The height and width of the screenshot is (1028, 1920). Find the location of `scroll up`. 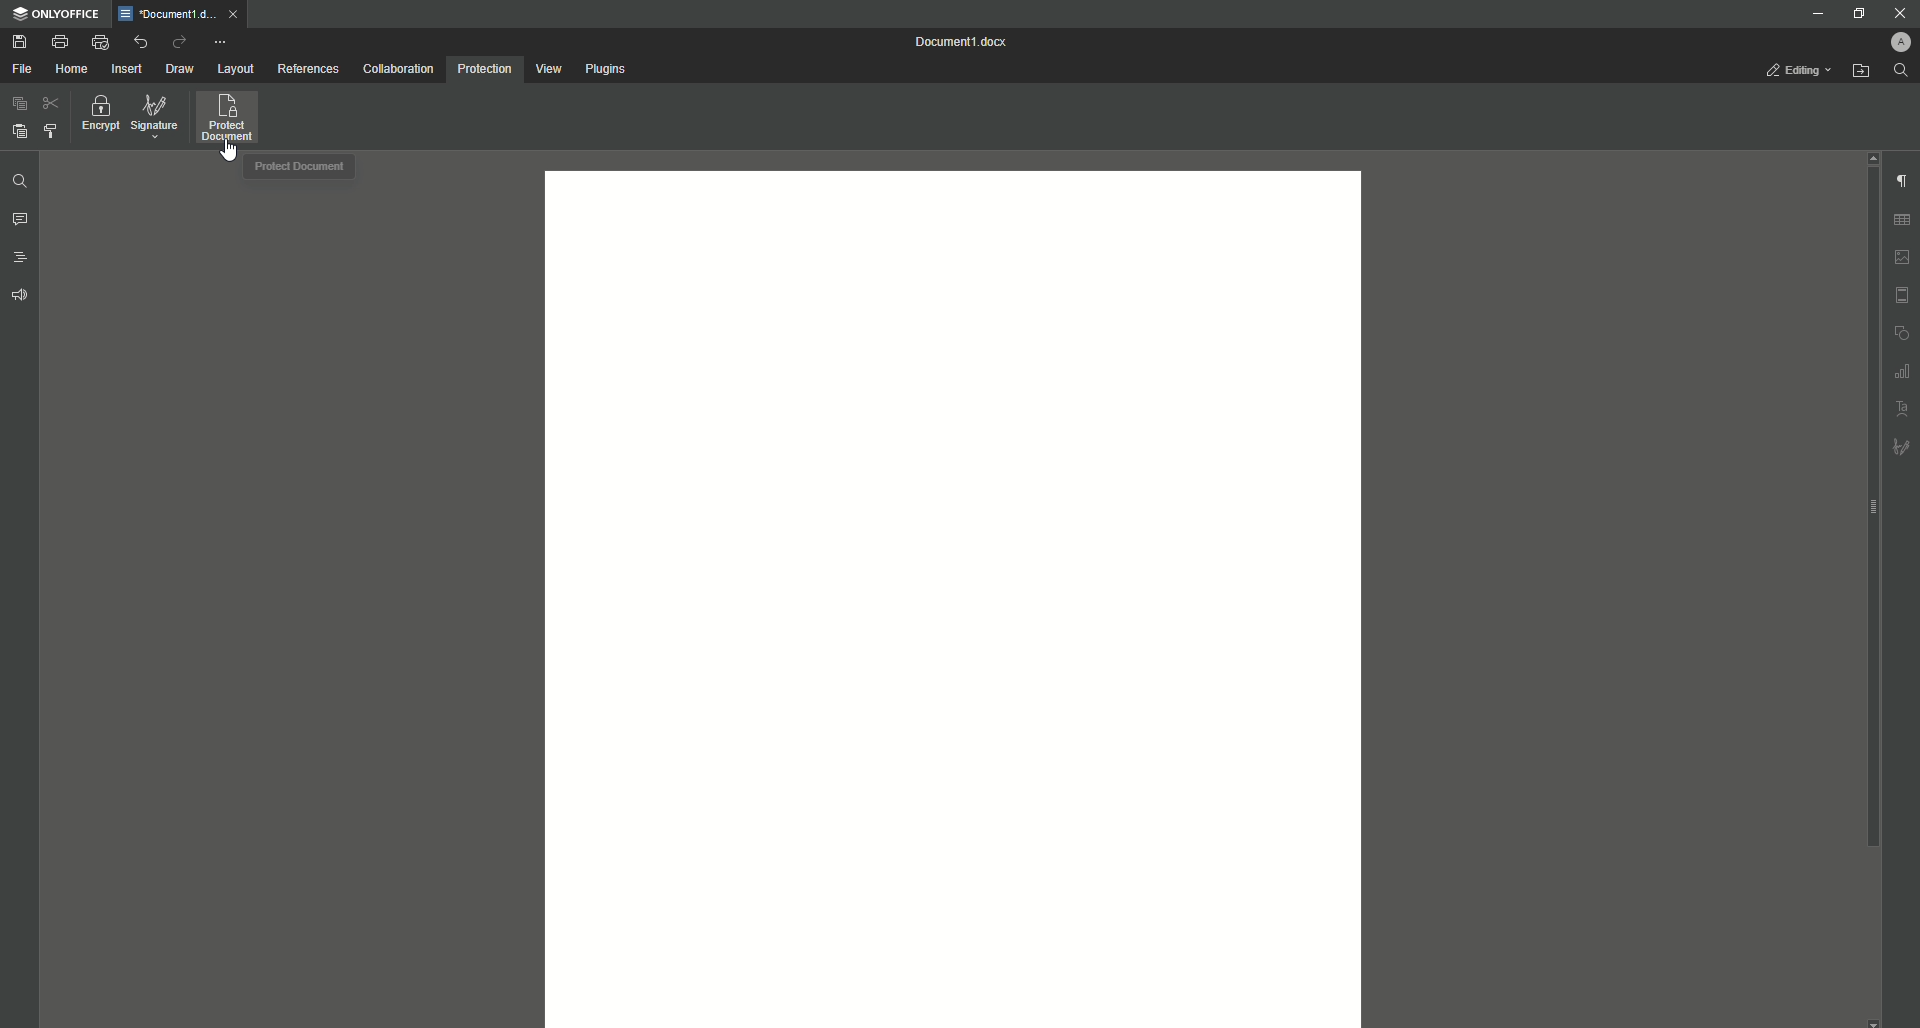

scroll up is located at coordinates (1873, 158).